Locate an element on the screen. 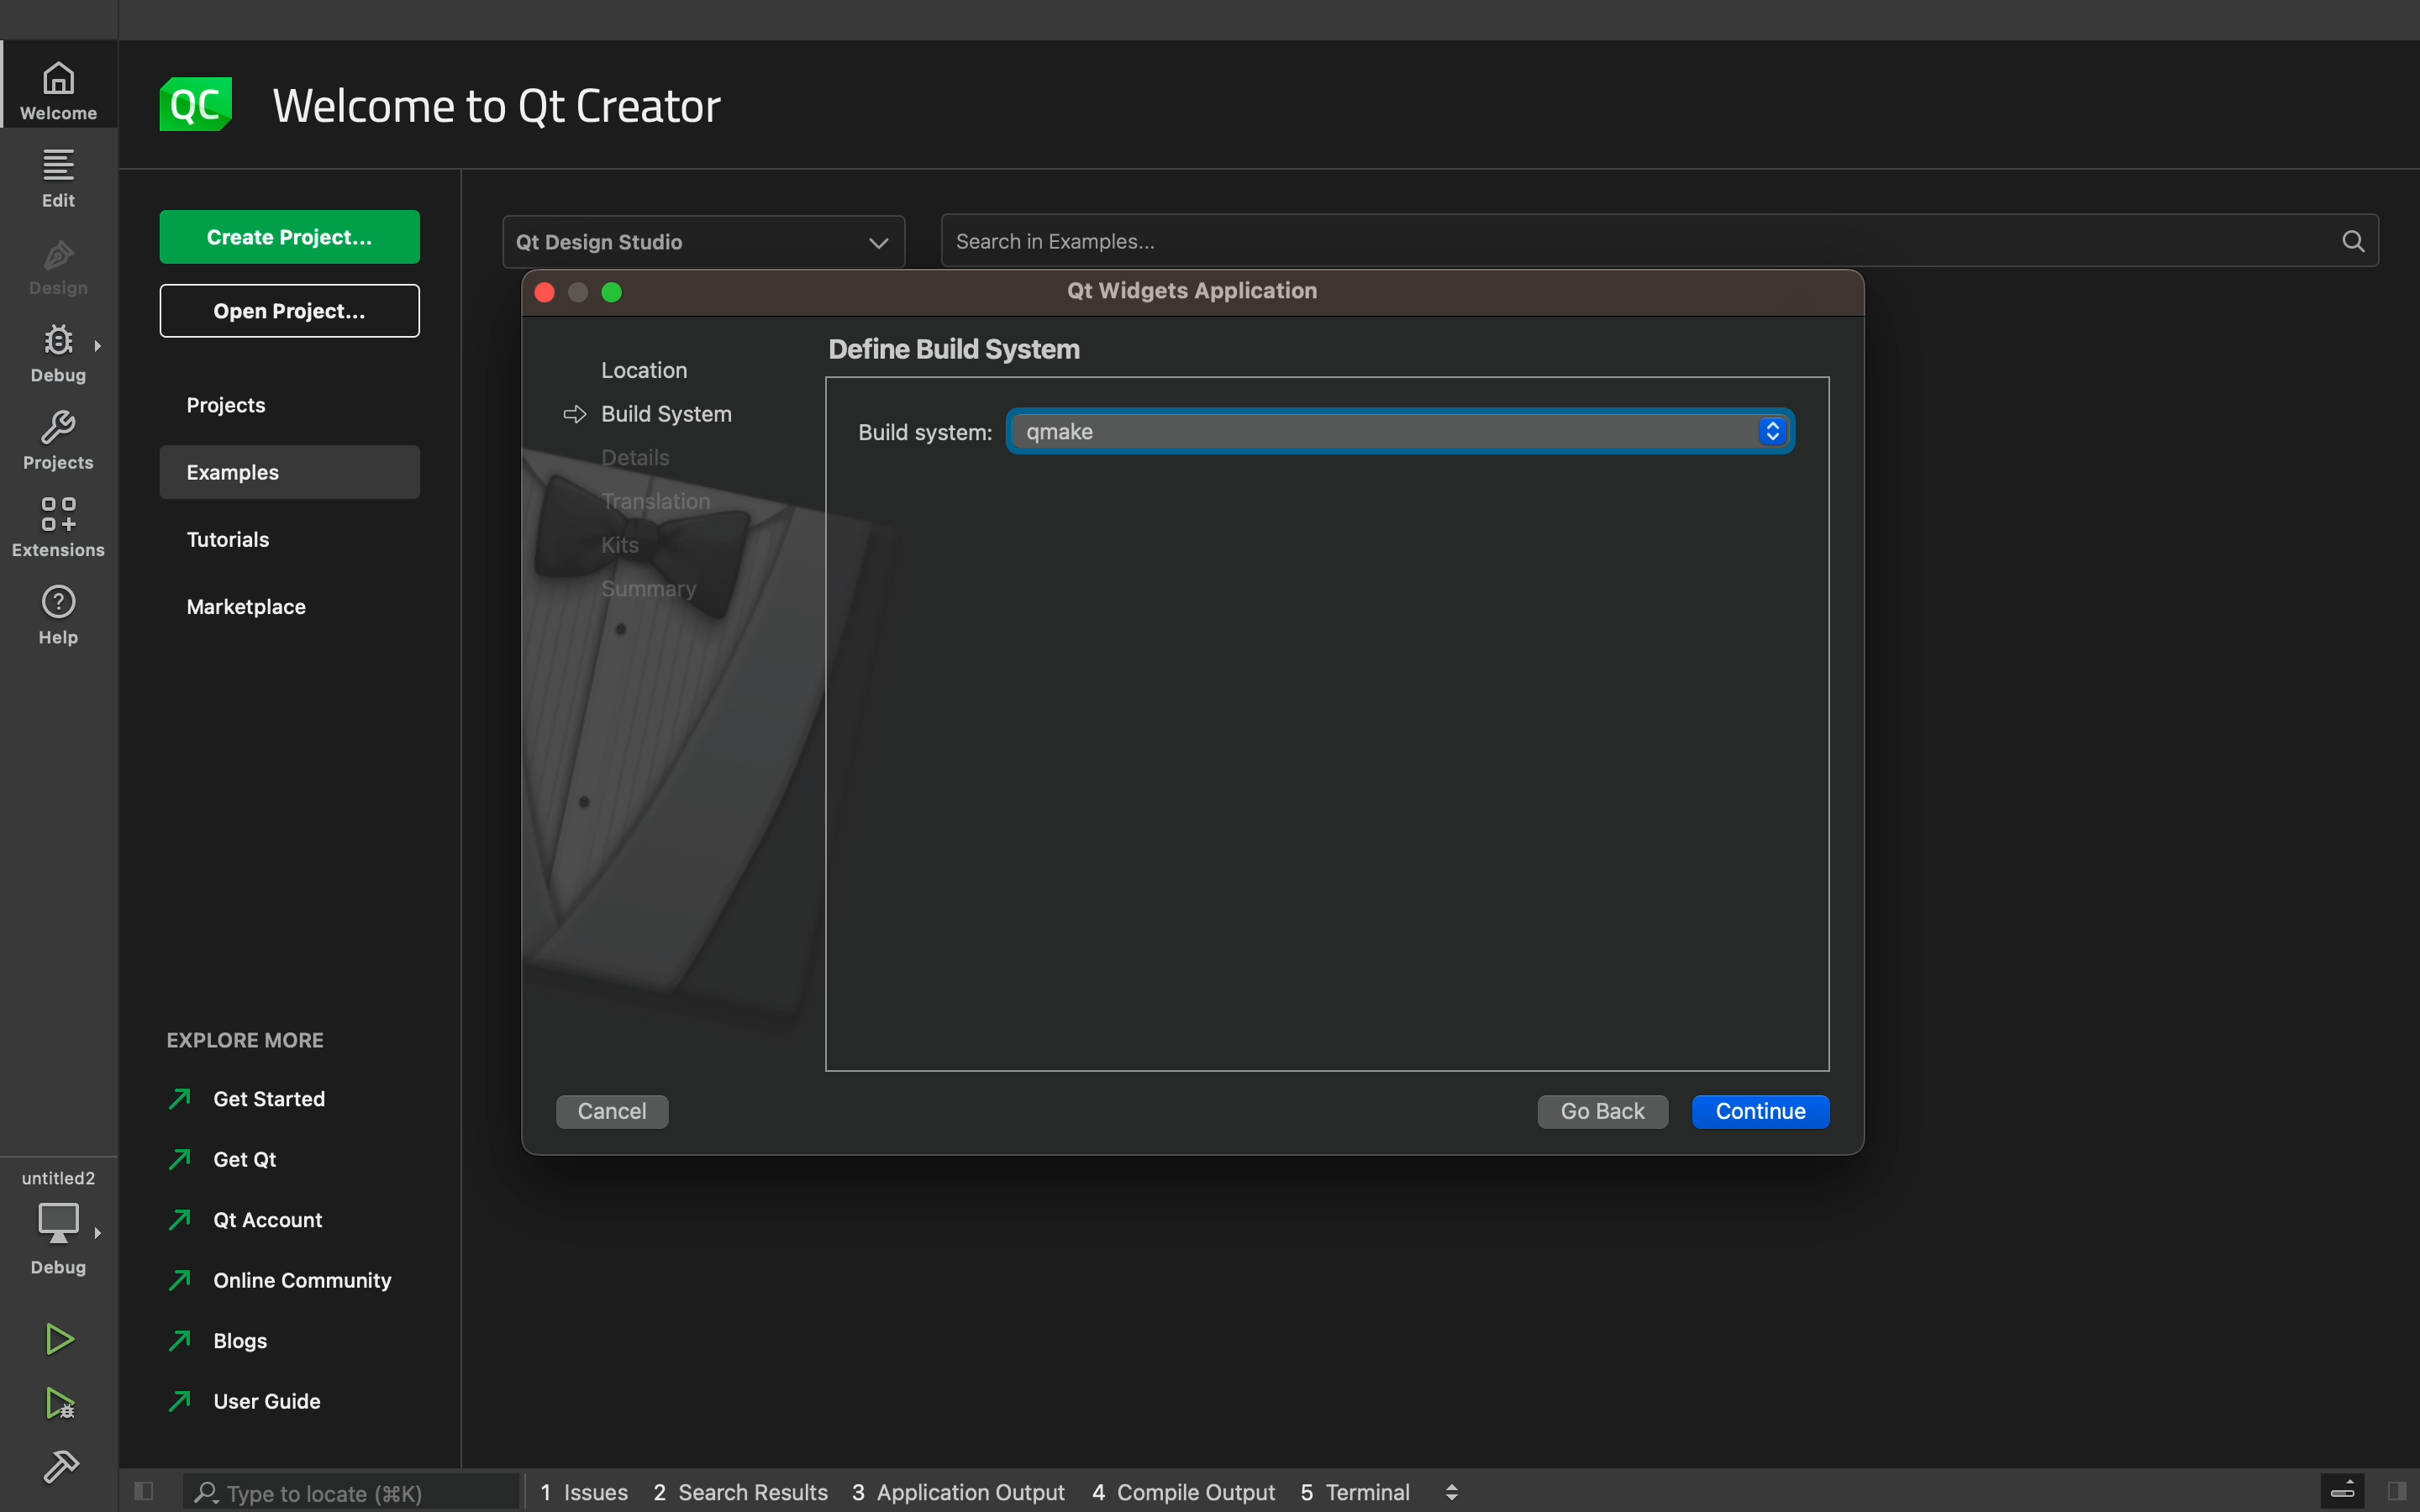 The height and width of the screenshot is (1512, 2420). welcome to qt creator is located at coordinates (516, 106).